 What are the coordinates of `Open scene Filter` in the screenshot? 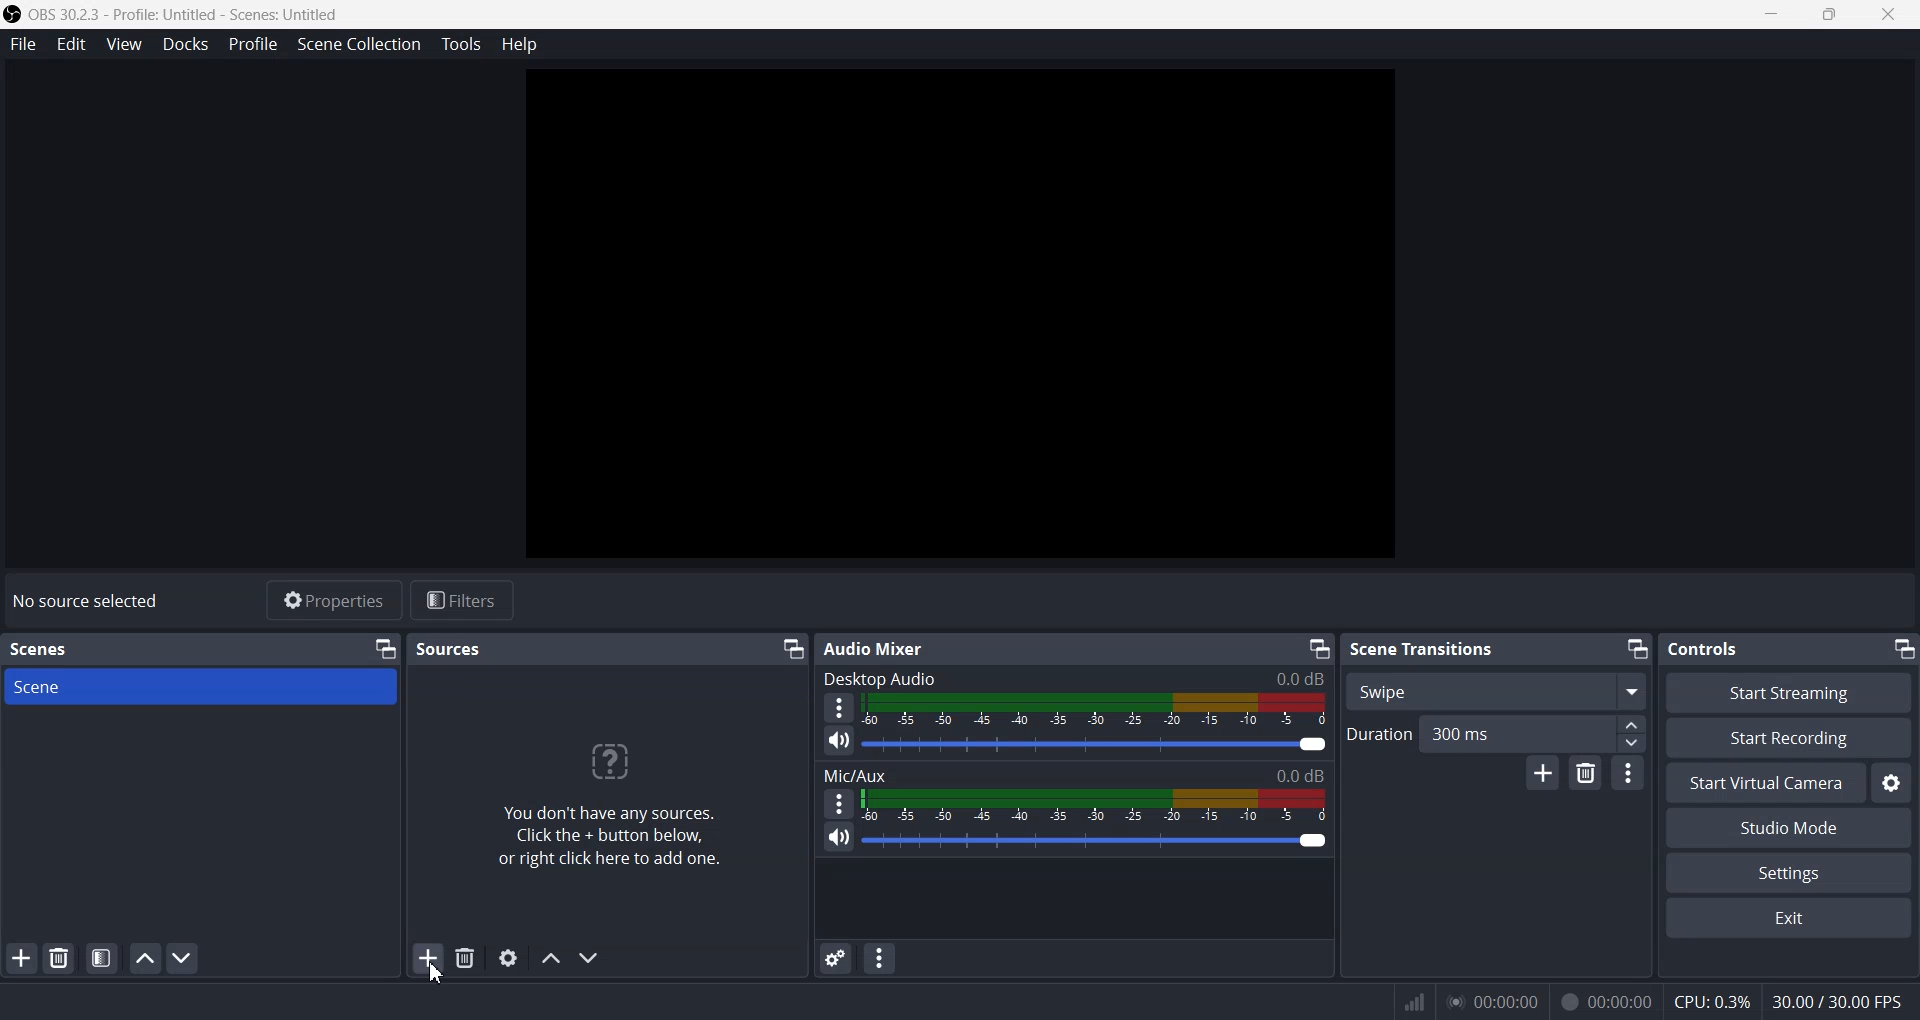 It's located at (101, 959).